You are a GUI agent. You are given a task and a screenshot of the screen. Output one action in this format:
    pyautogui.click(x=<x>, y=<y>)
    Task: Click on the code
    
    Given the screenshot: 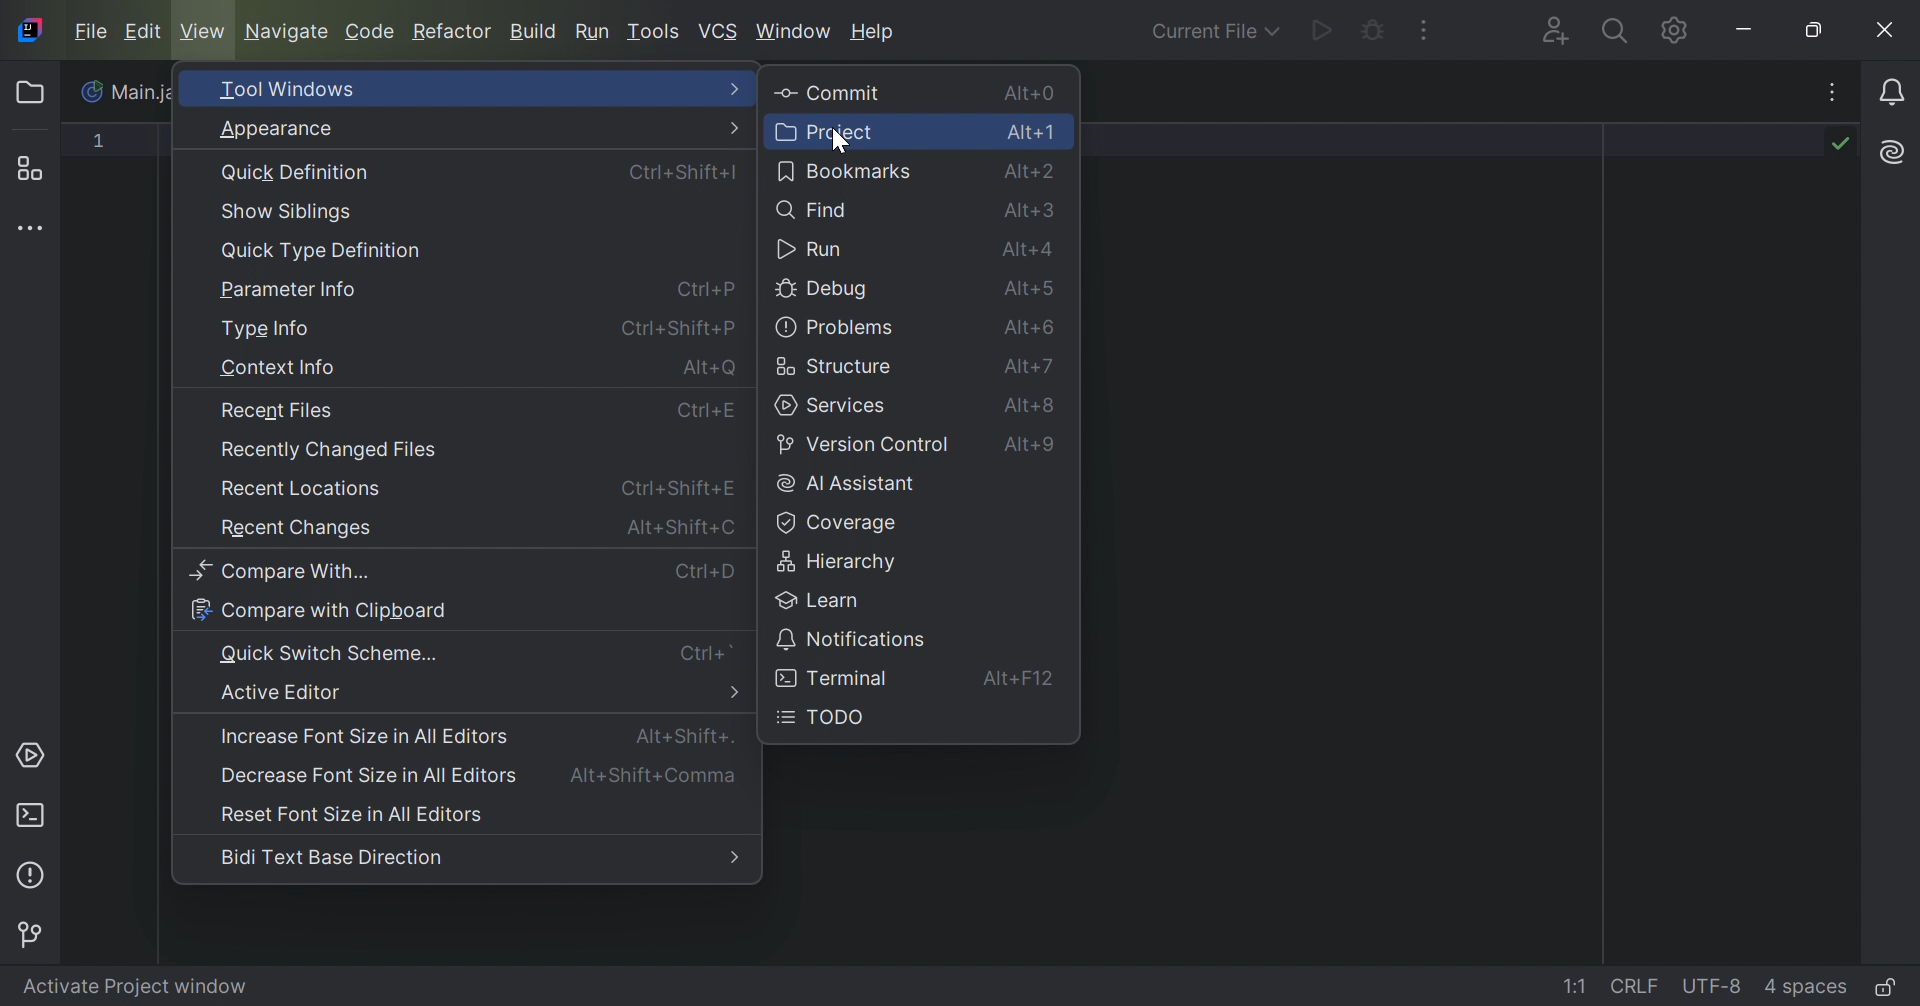 What is the action you would take?
    pyautogui.click(x=369, y=34)
    